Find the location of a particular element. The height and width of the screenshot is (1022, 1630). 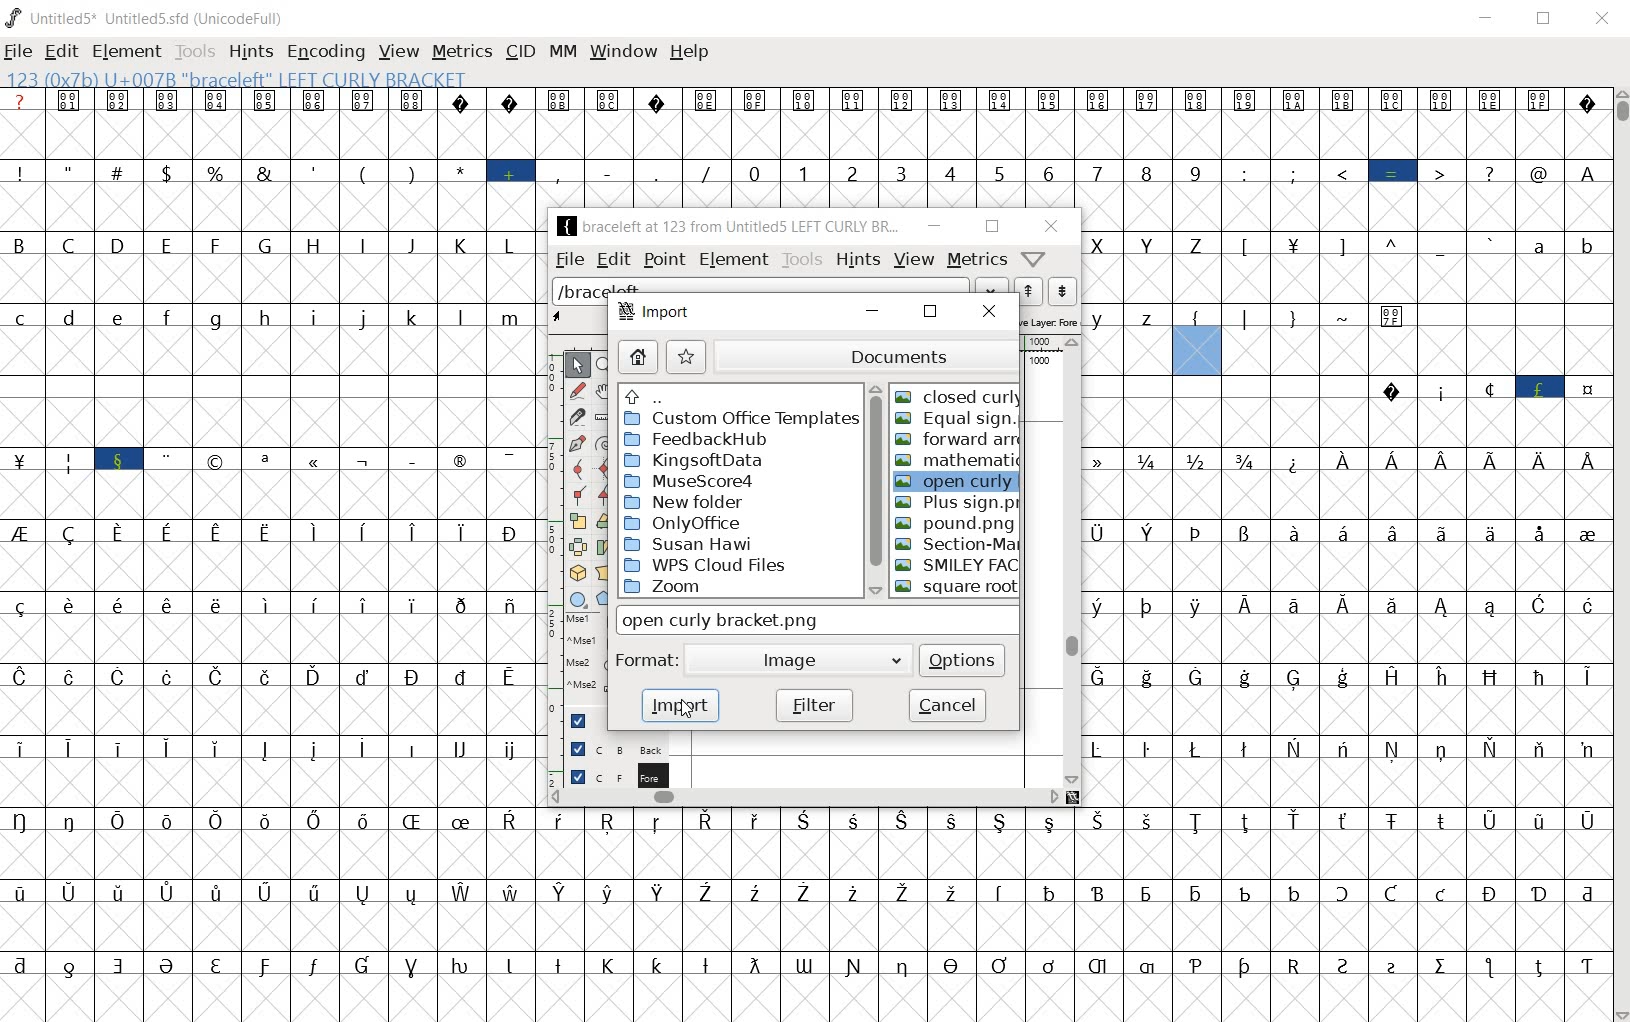

scroll by hand is located at coordinates (605, 392).